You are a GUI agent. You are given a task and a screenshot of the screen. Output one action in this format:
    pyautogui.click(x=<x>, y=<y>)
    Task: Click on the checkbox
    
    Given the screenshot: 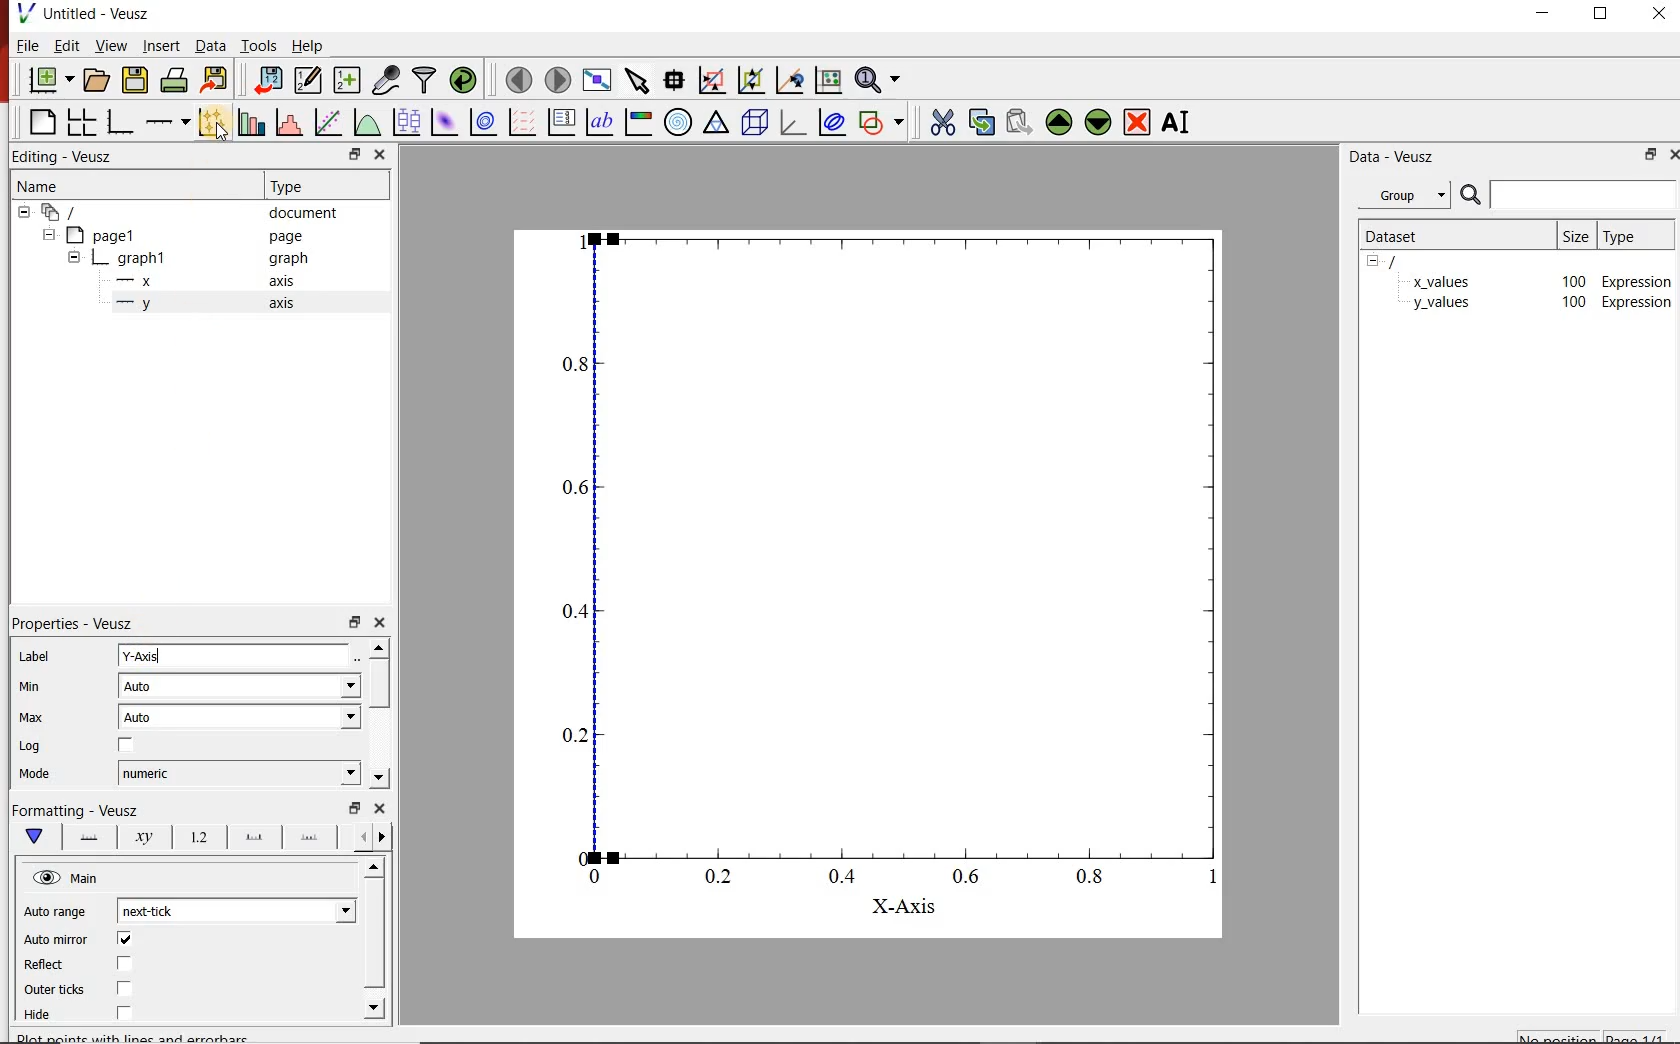 What is the action you would take?
    pyautogui.click(x=126, y=937)
    